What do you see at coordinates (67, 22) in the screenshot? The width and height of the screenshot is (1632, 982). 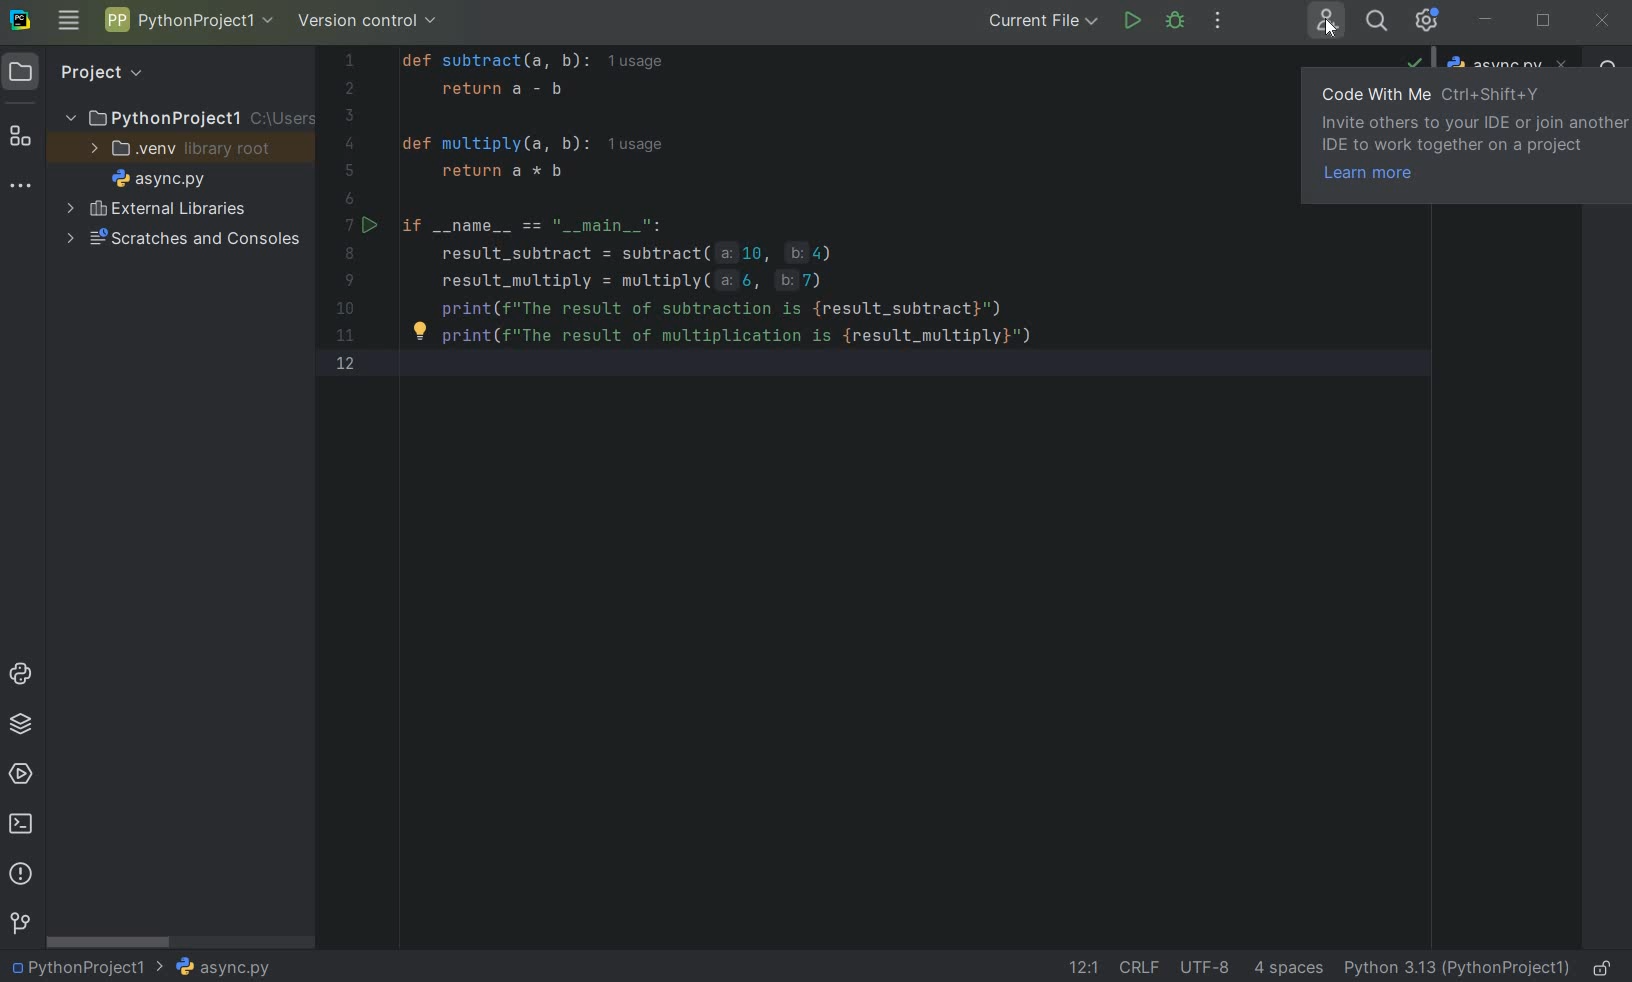 I see `MAIN MENU` at bounding box center [67, 22].